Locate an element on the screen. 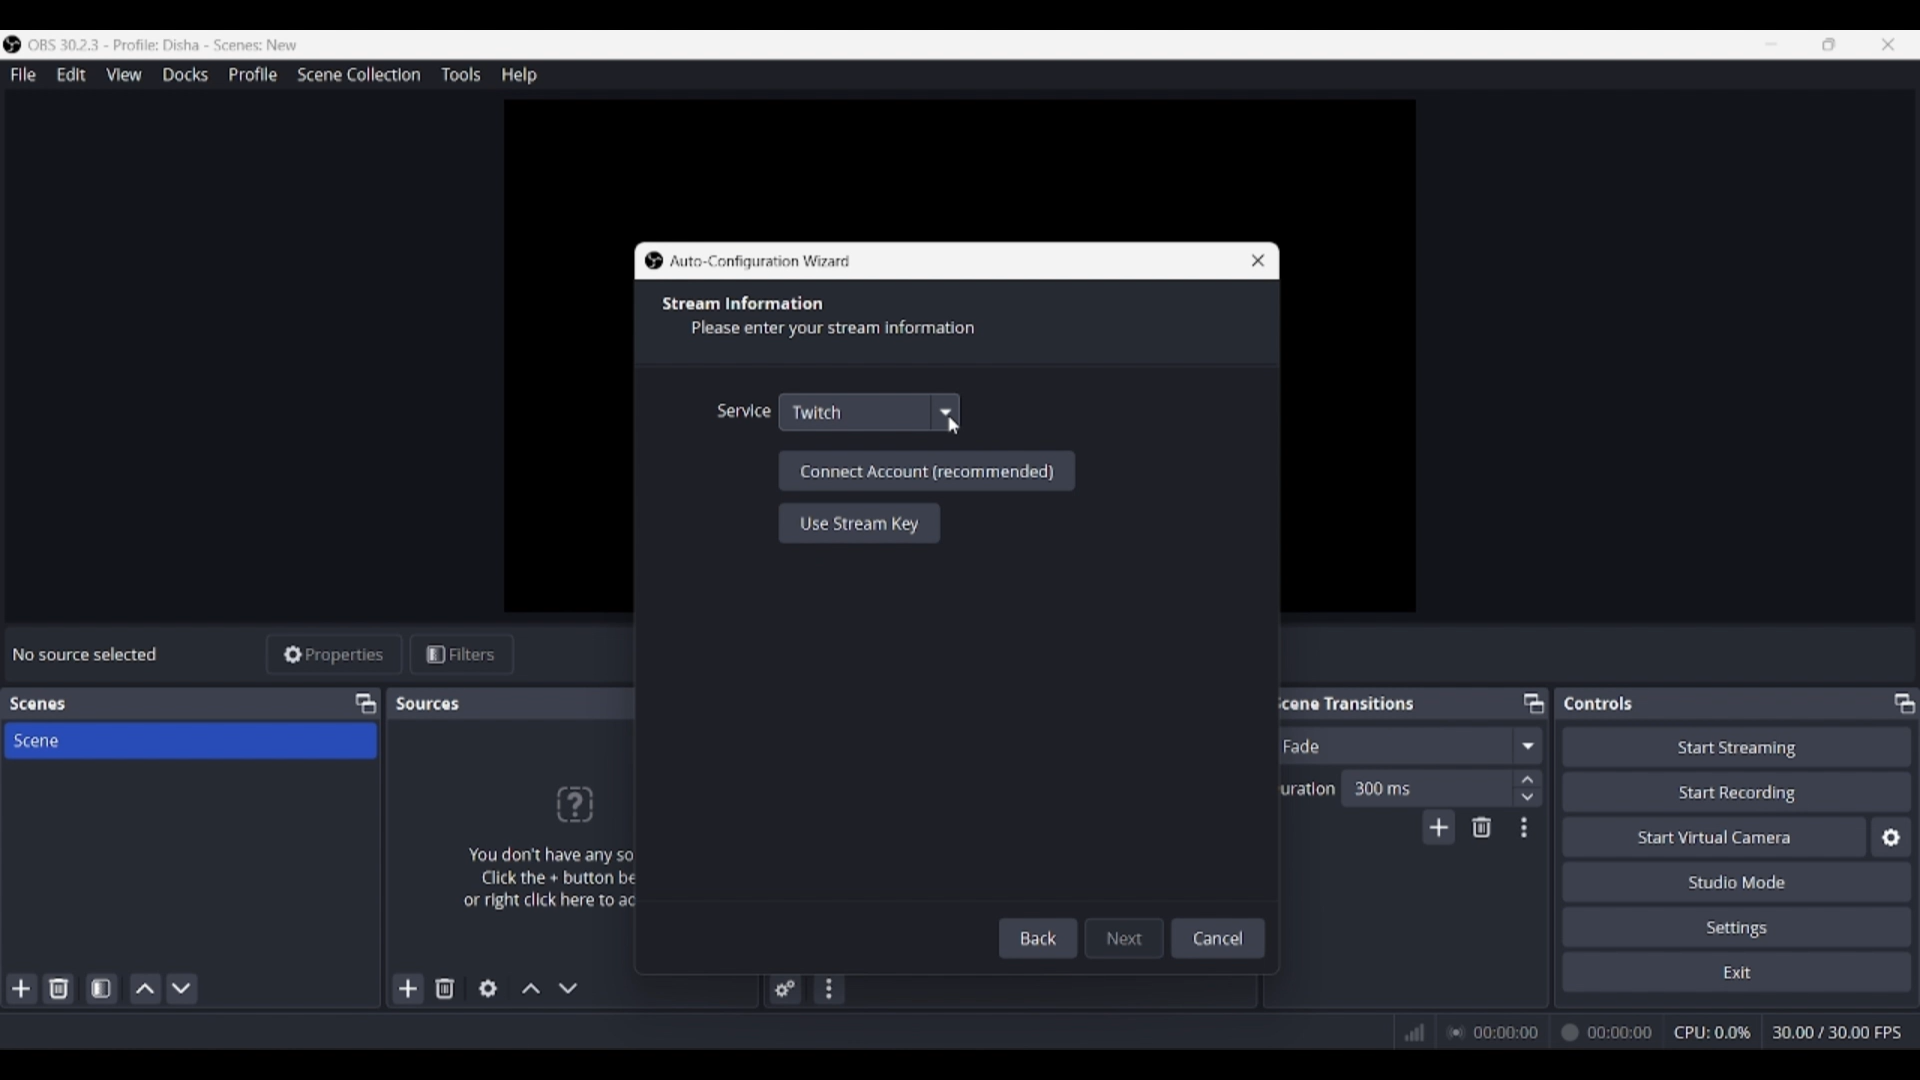  File menu is located at coordinates (23, 74).